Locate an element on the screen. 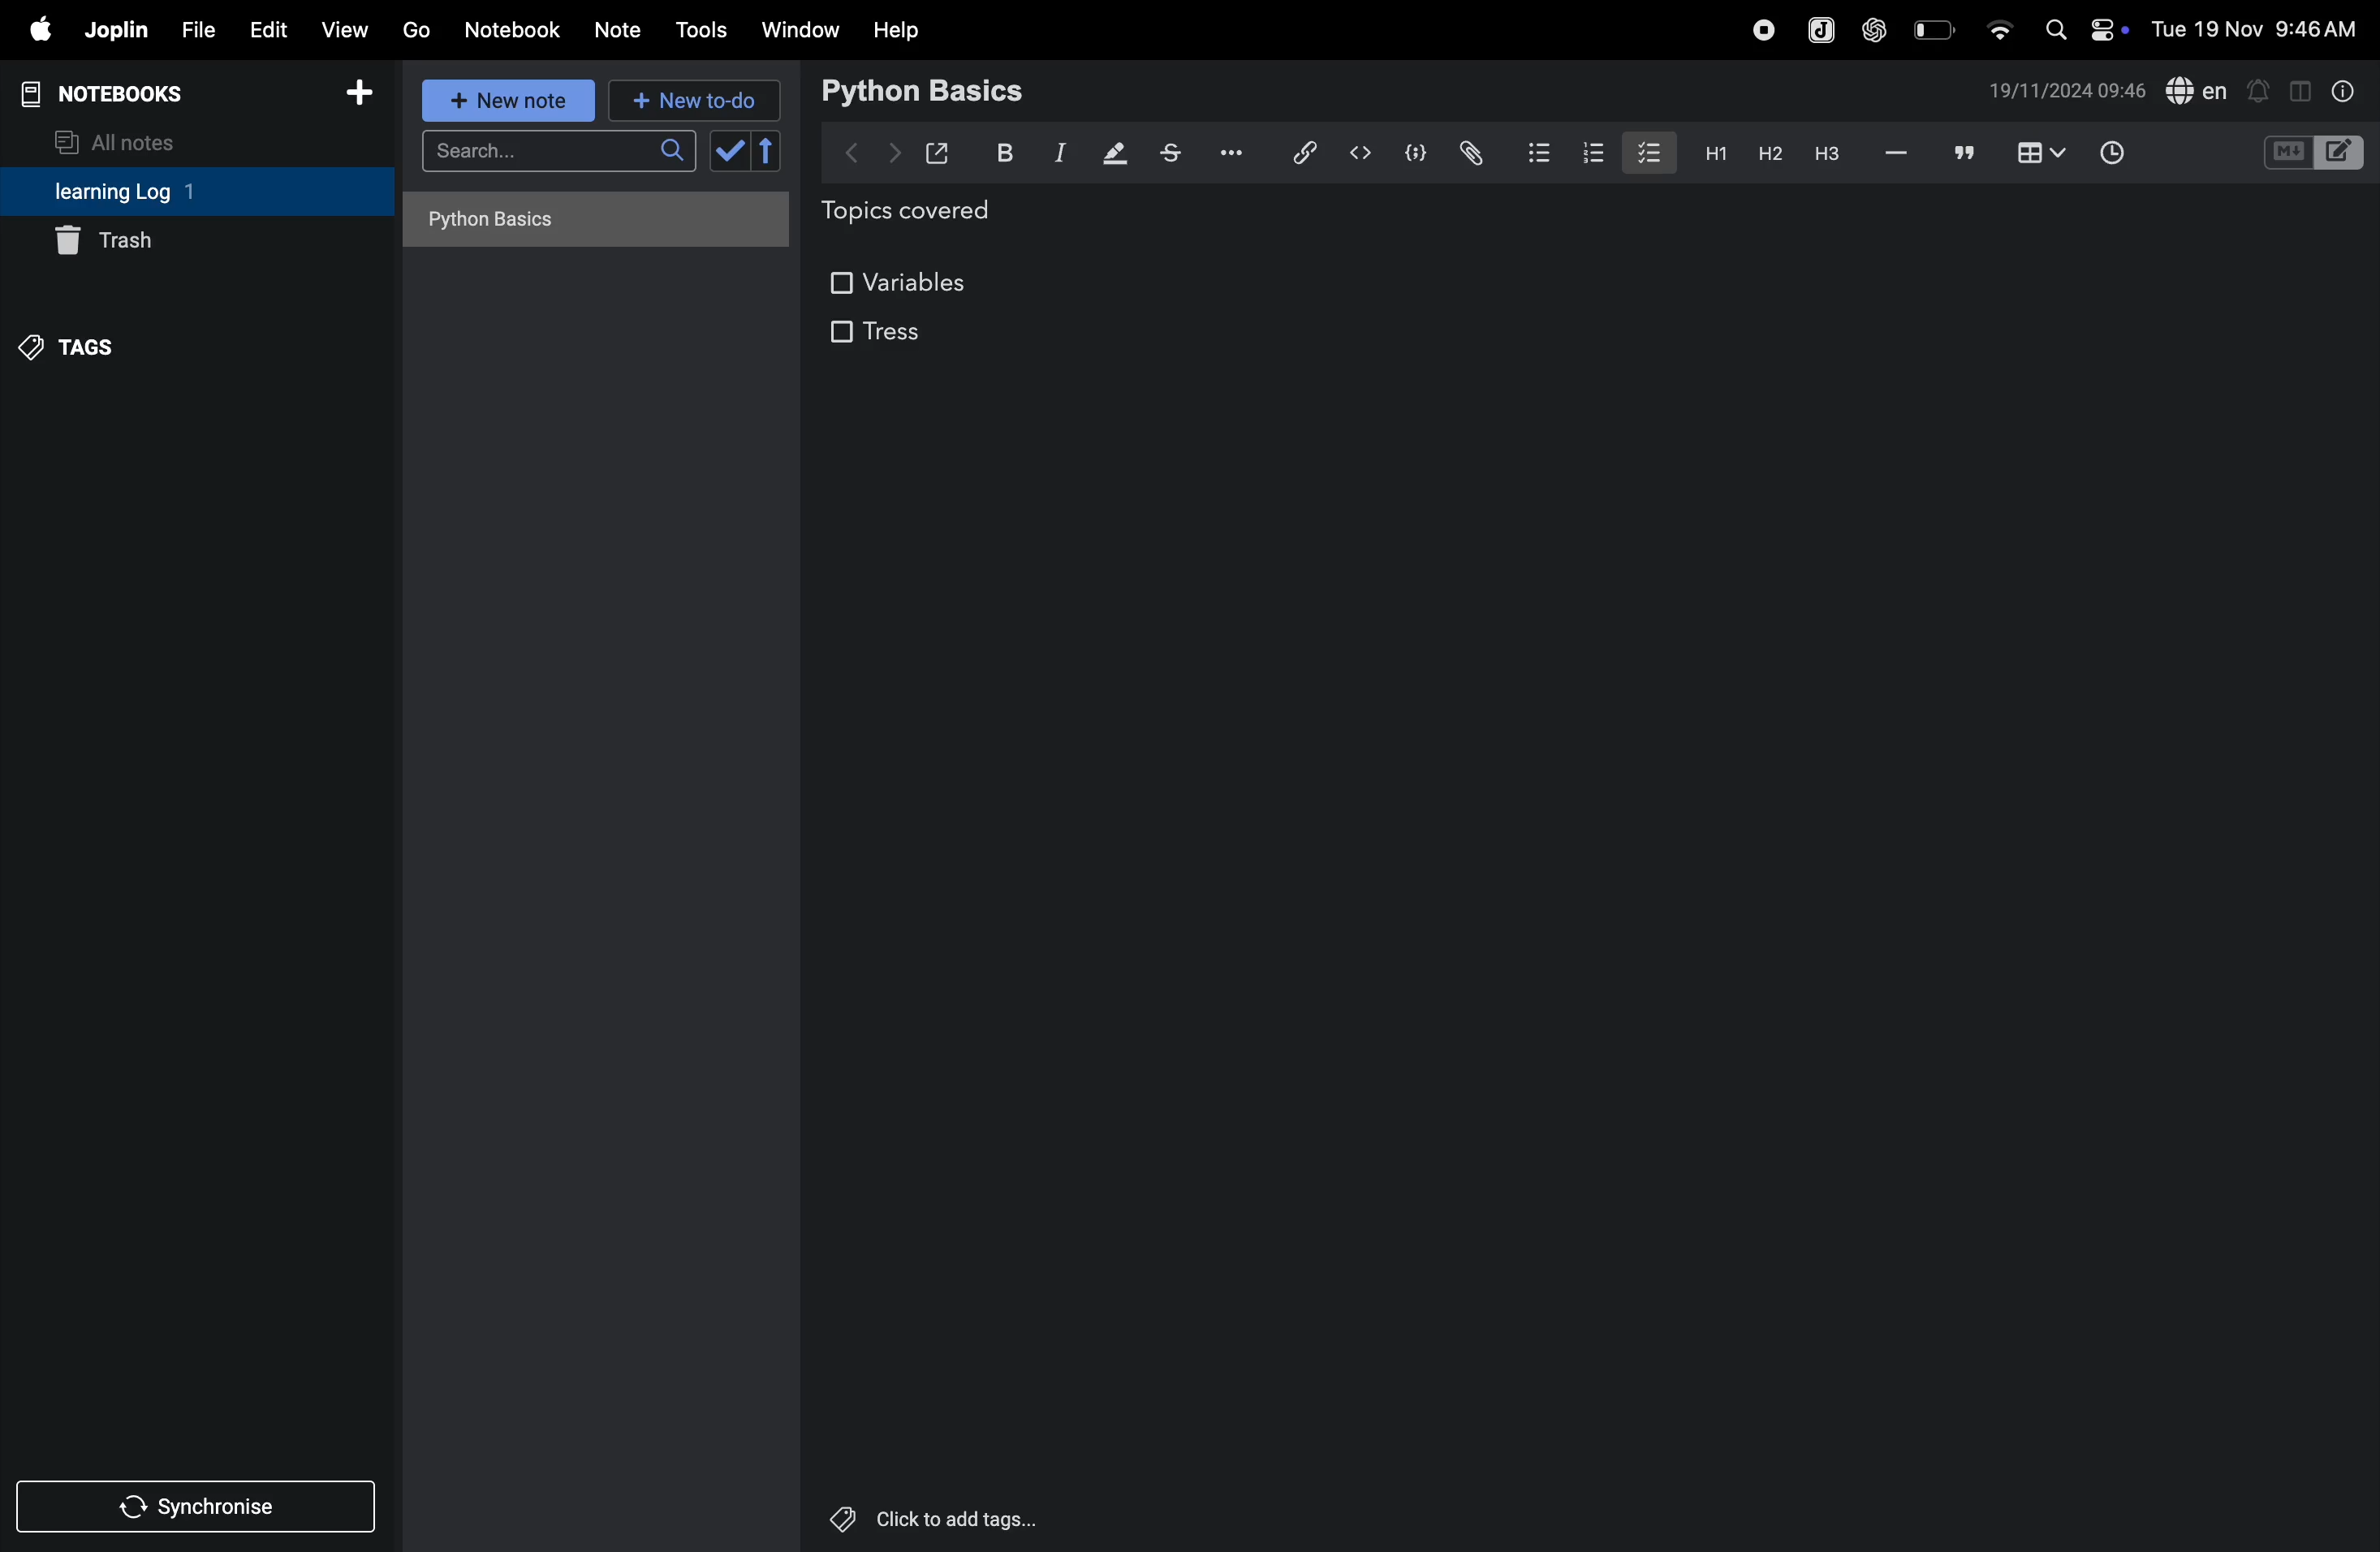  apple menu is located at coordinates (32, 31).